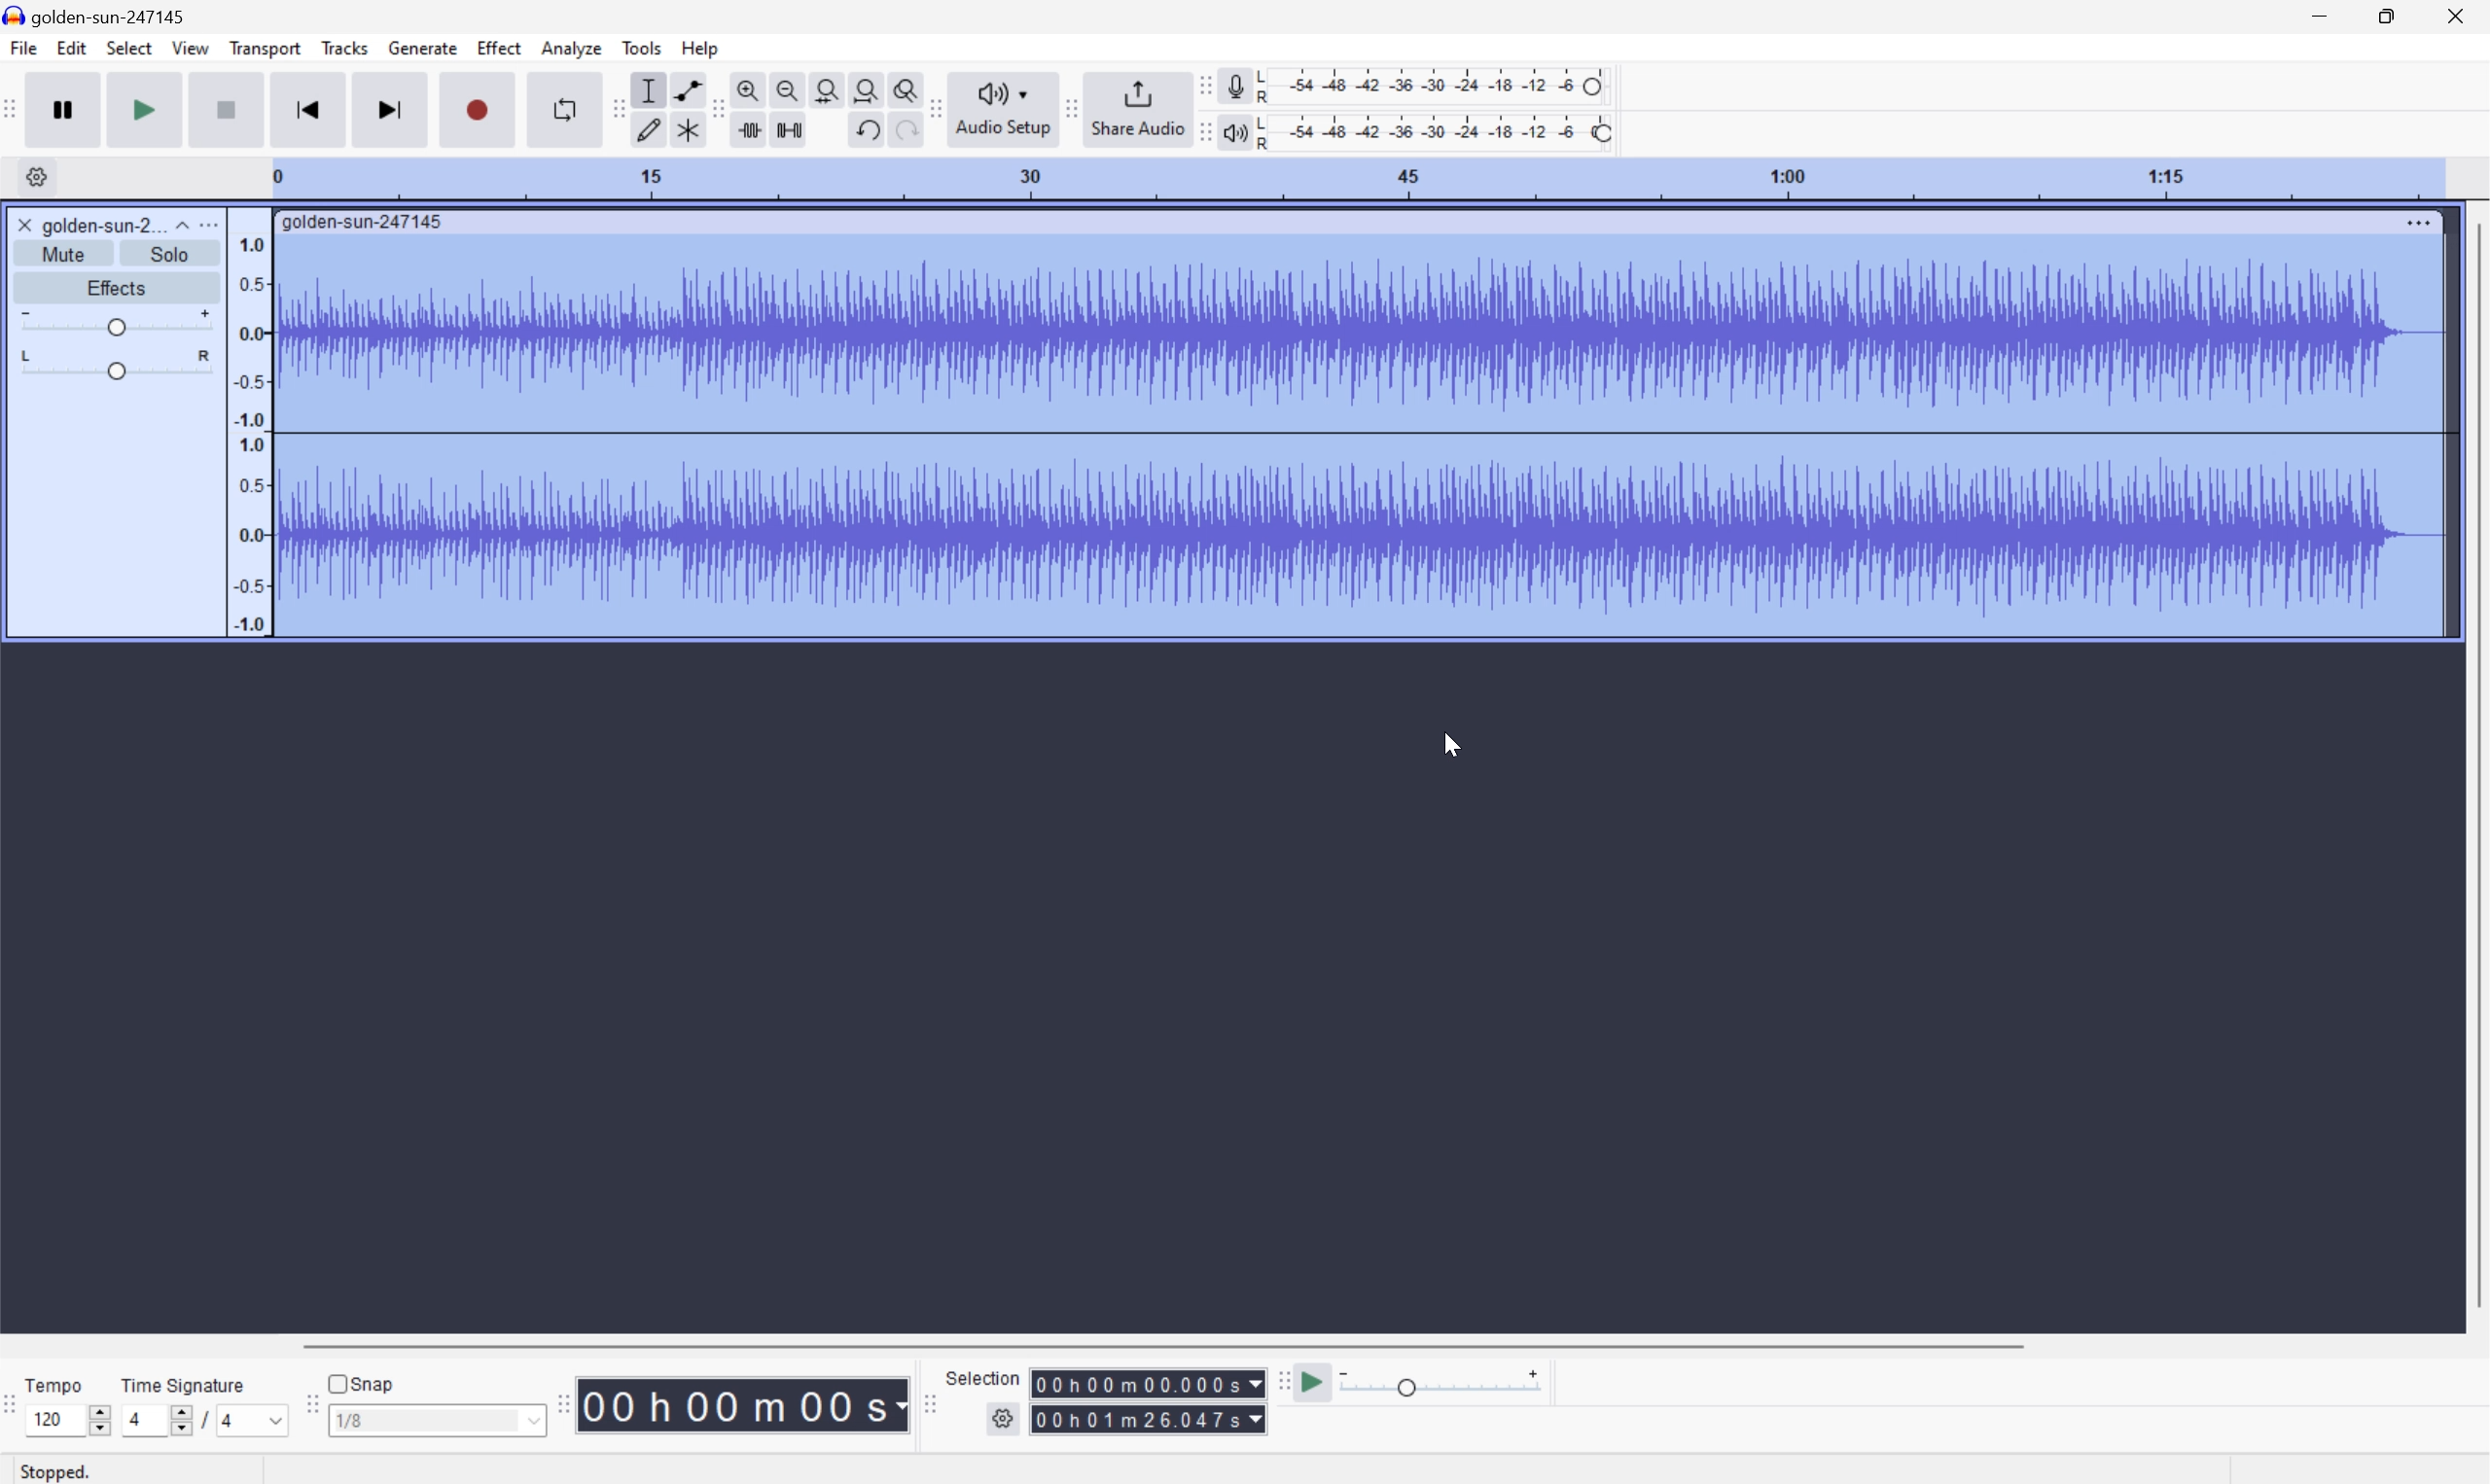 This screenshot has width=2490, height=1484. I want to click on Generate, so click(425, 49).